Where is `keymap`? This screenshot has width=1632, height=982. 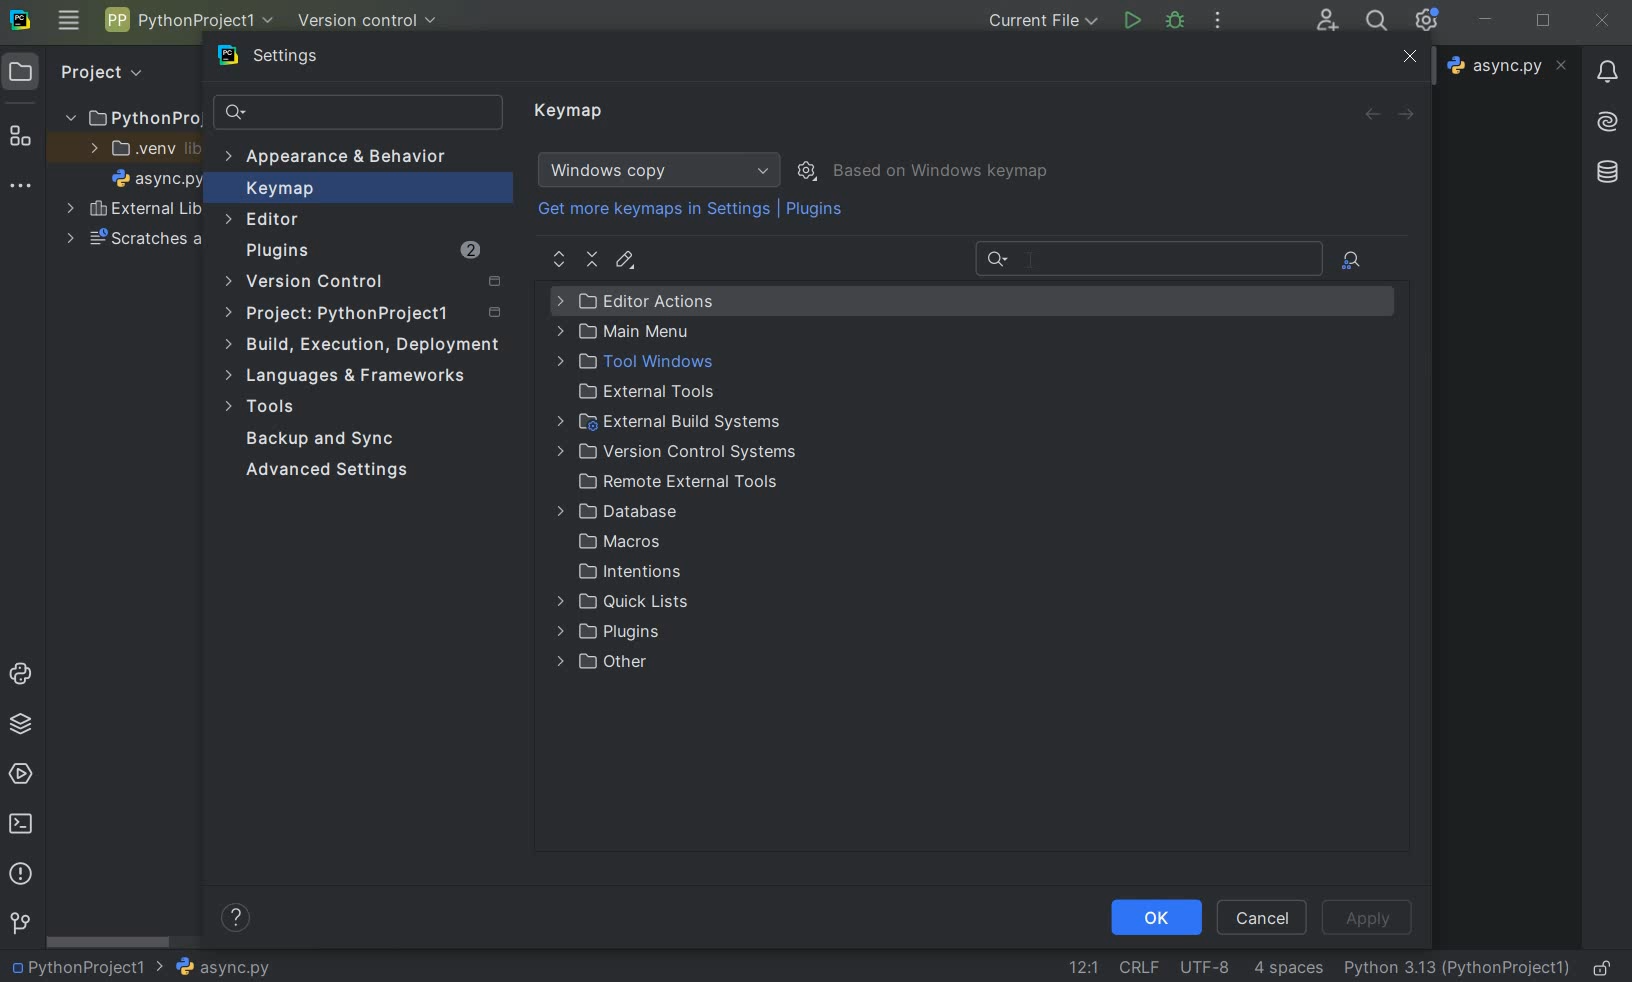 keymap is located at coordinates (277, 191).